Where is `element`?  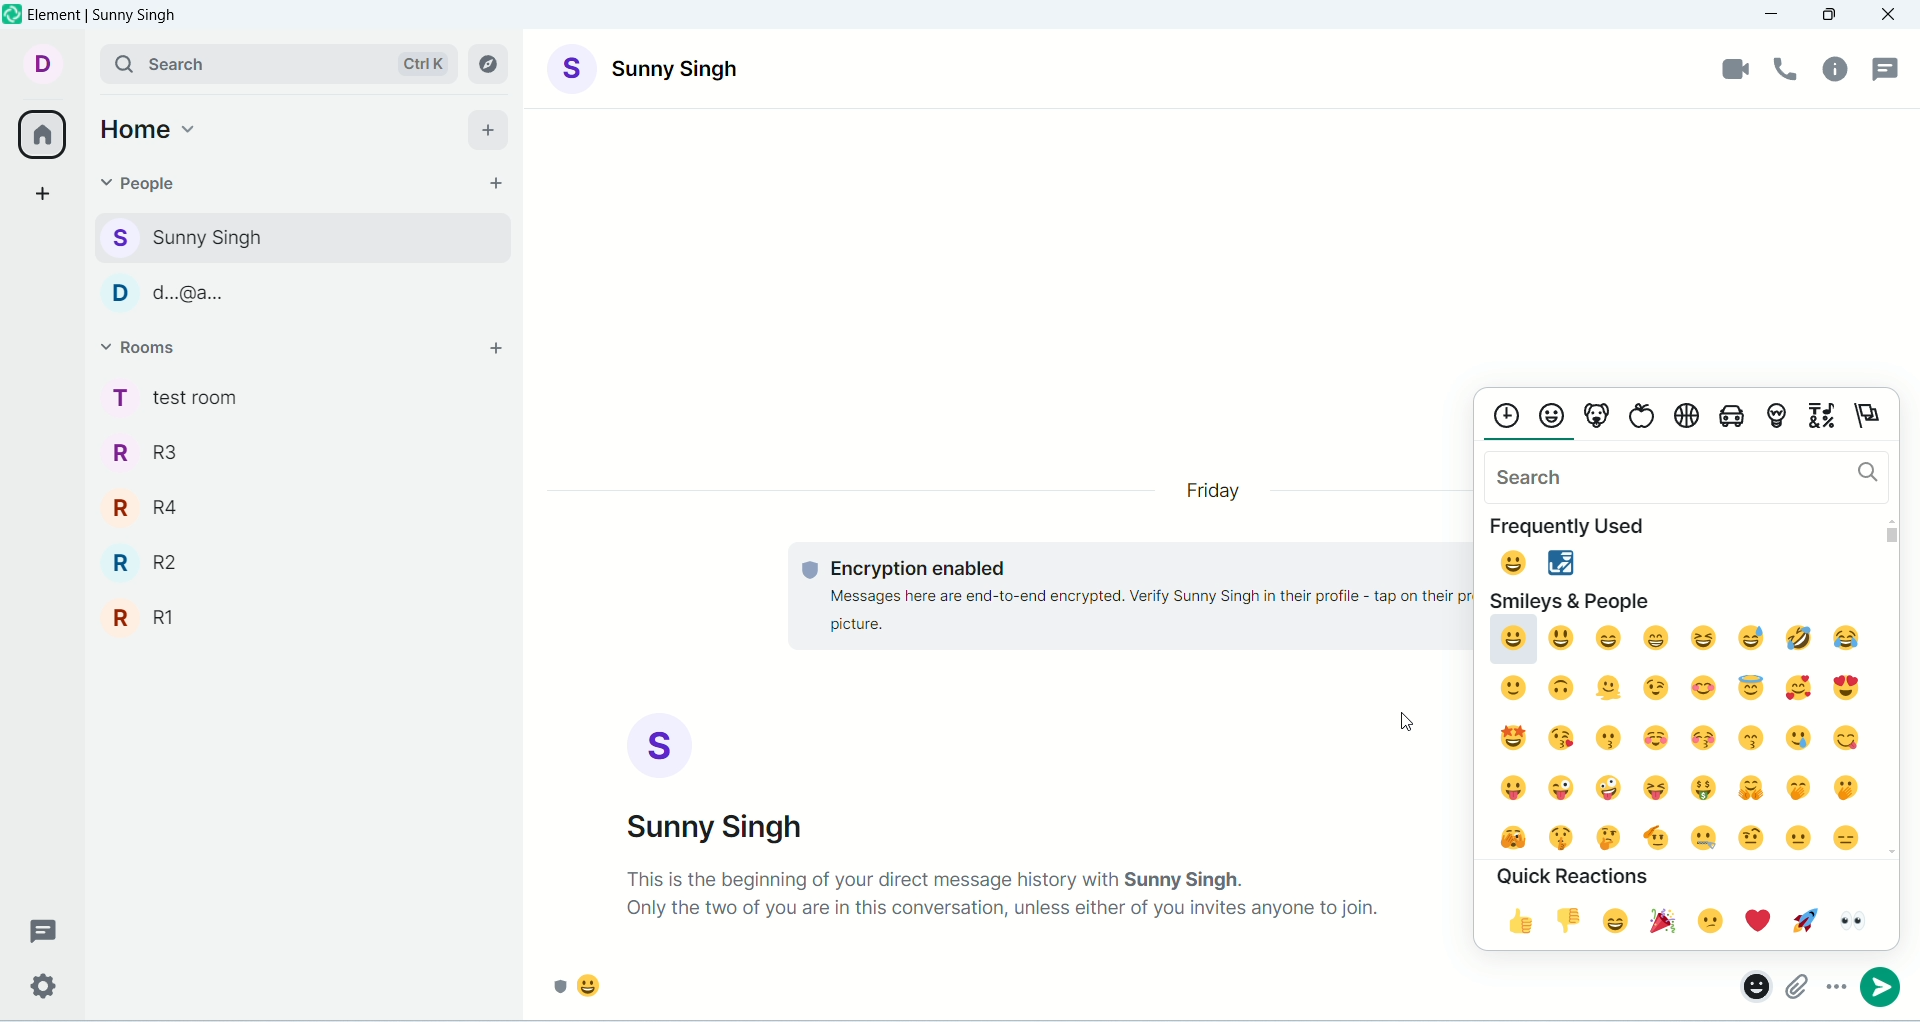 element is located at coordinates (106, 14).